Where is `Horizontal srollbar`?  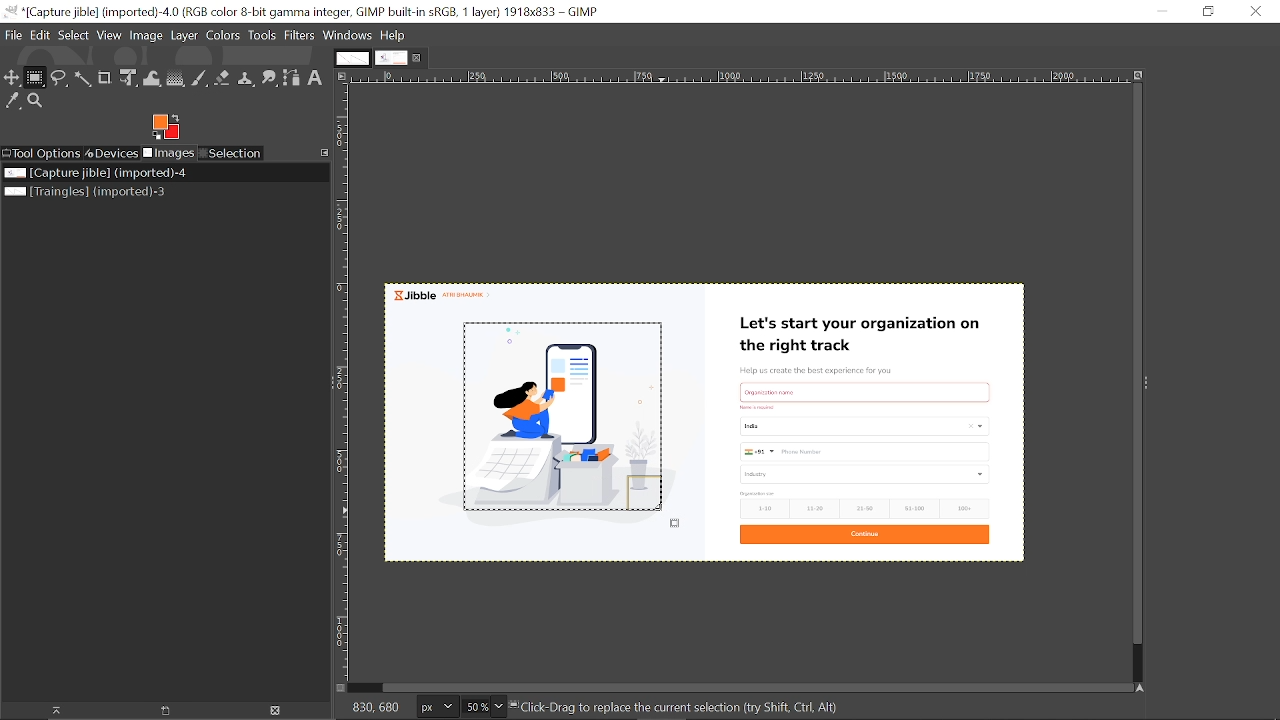
Horizontal srollbar is located at coordinates (758, 686).